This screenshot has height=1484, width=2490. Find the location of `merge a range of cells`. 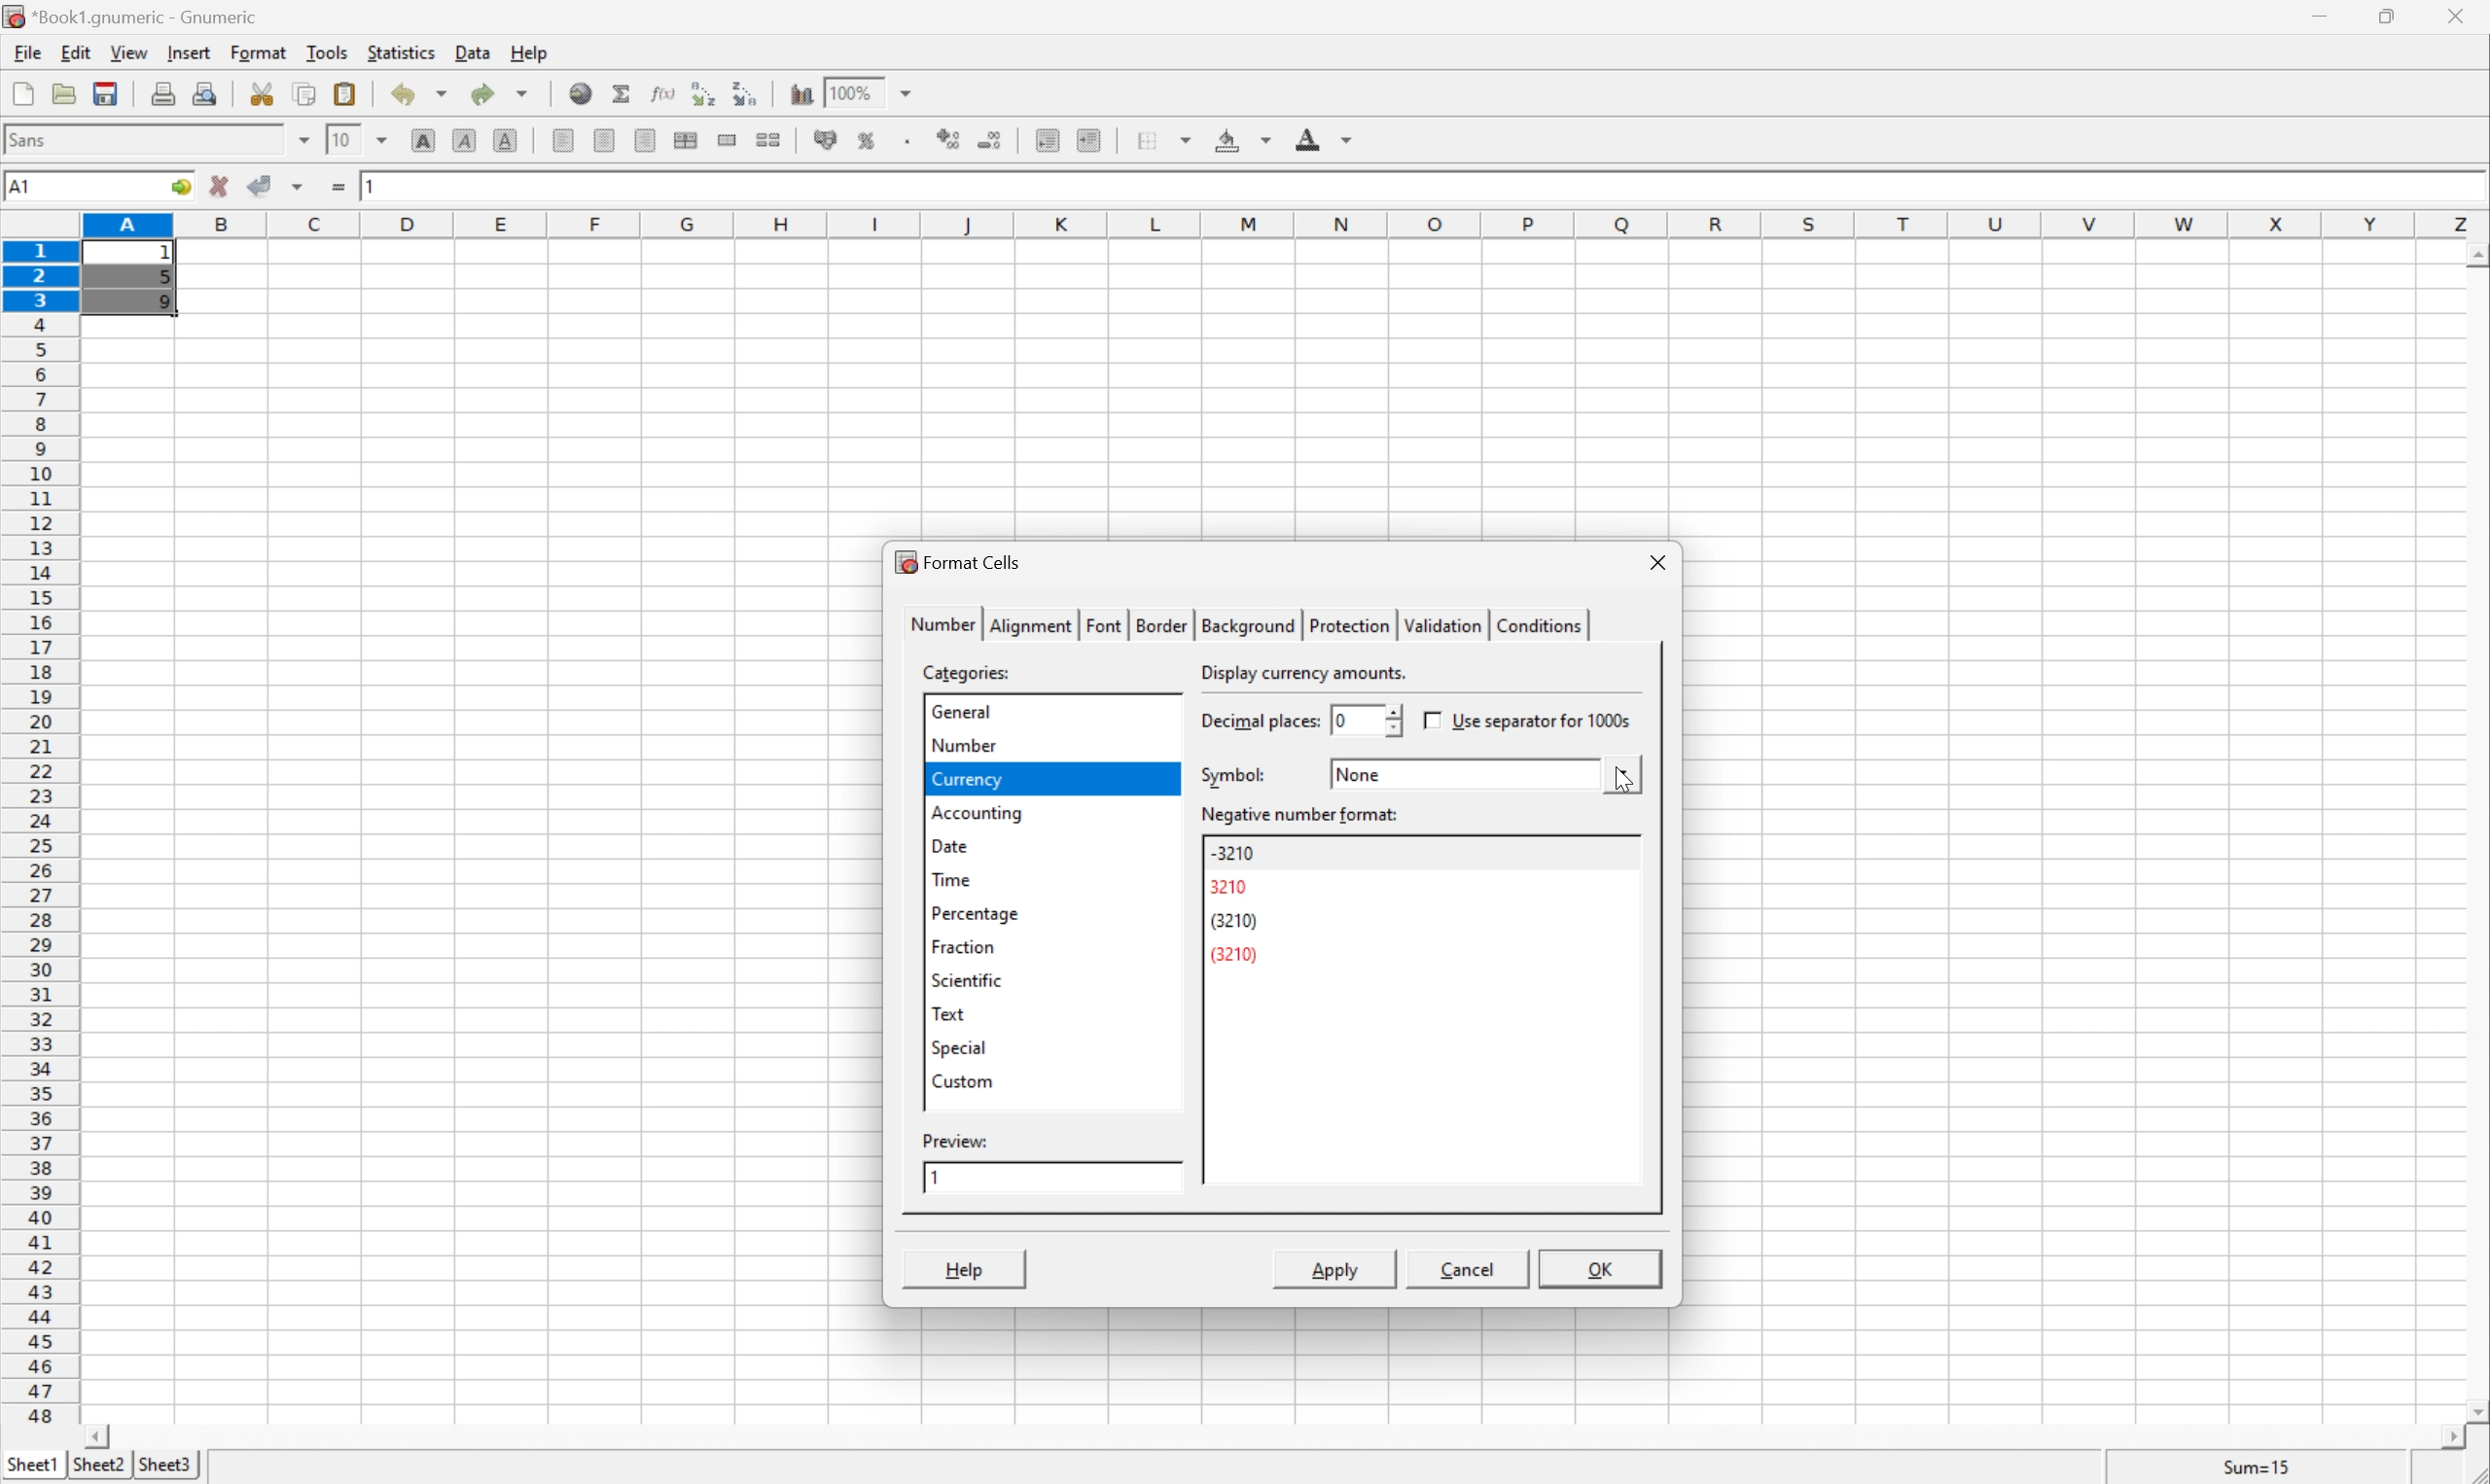

merge a range of cells is located at coordinates (733, 140).